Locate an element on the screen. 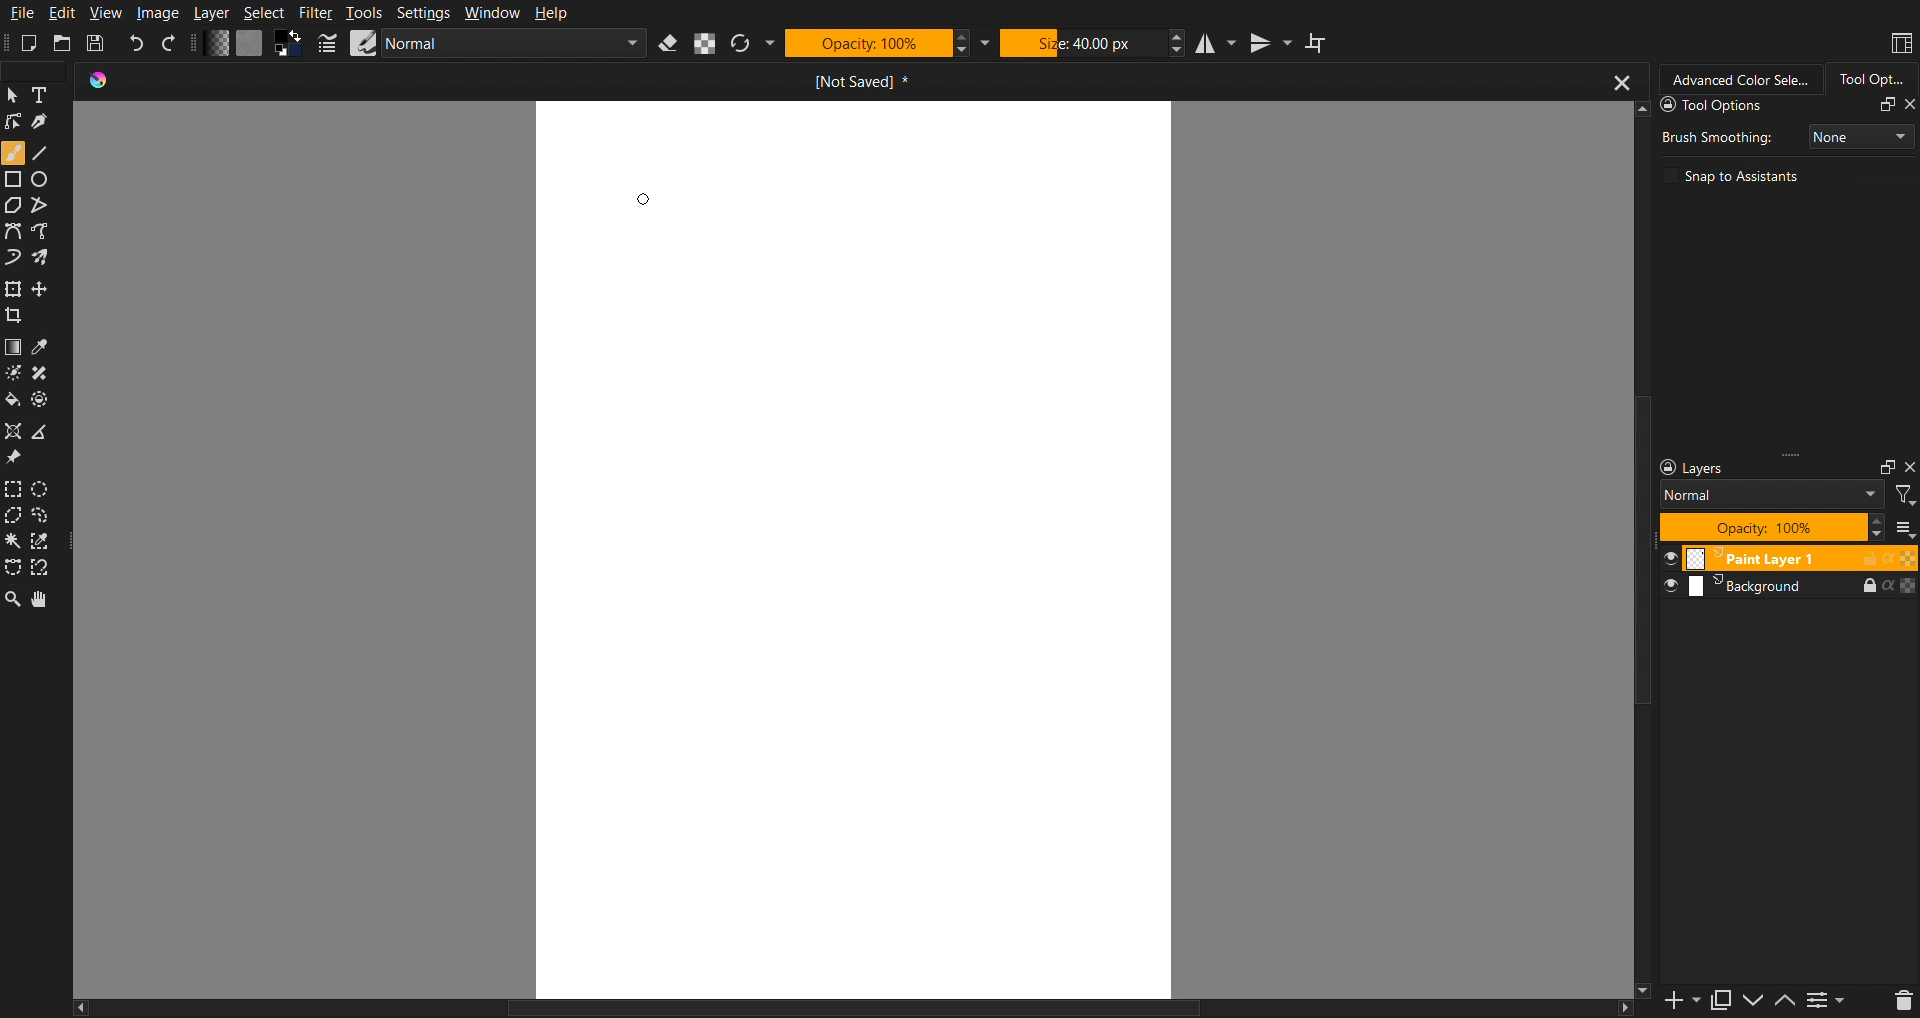 Image resolution: width=1920 pixels, height=1018 pixels. Work Space is located at coordinates (854, 545).